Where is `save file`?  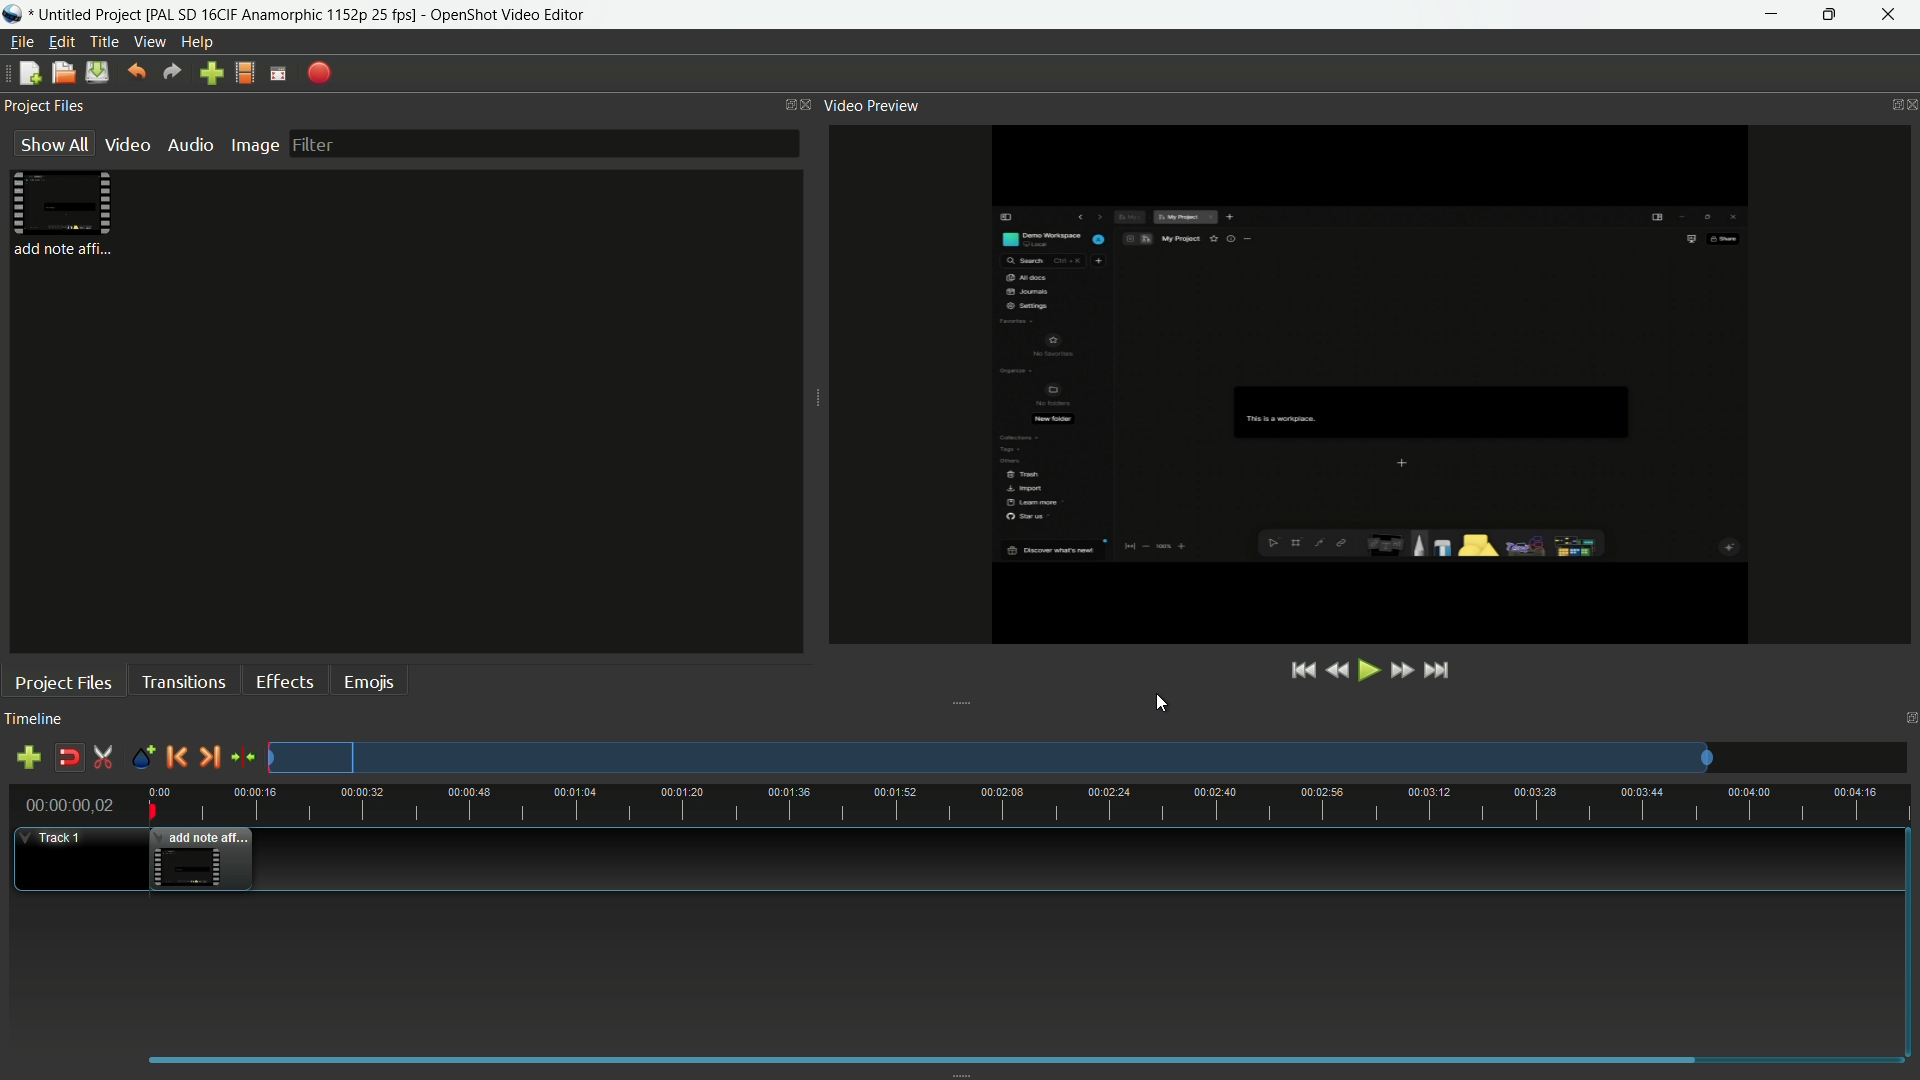 save file is located at coordinates (98, 73).